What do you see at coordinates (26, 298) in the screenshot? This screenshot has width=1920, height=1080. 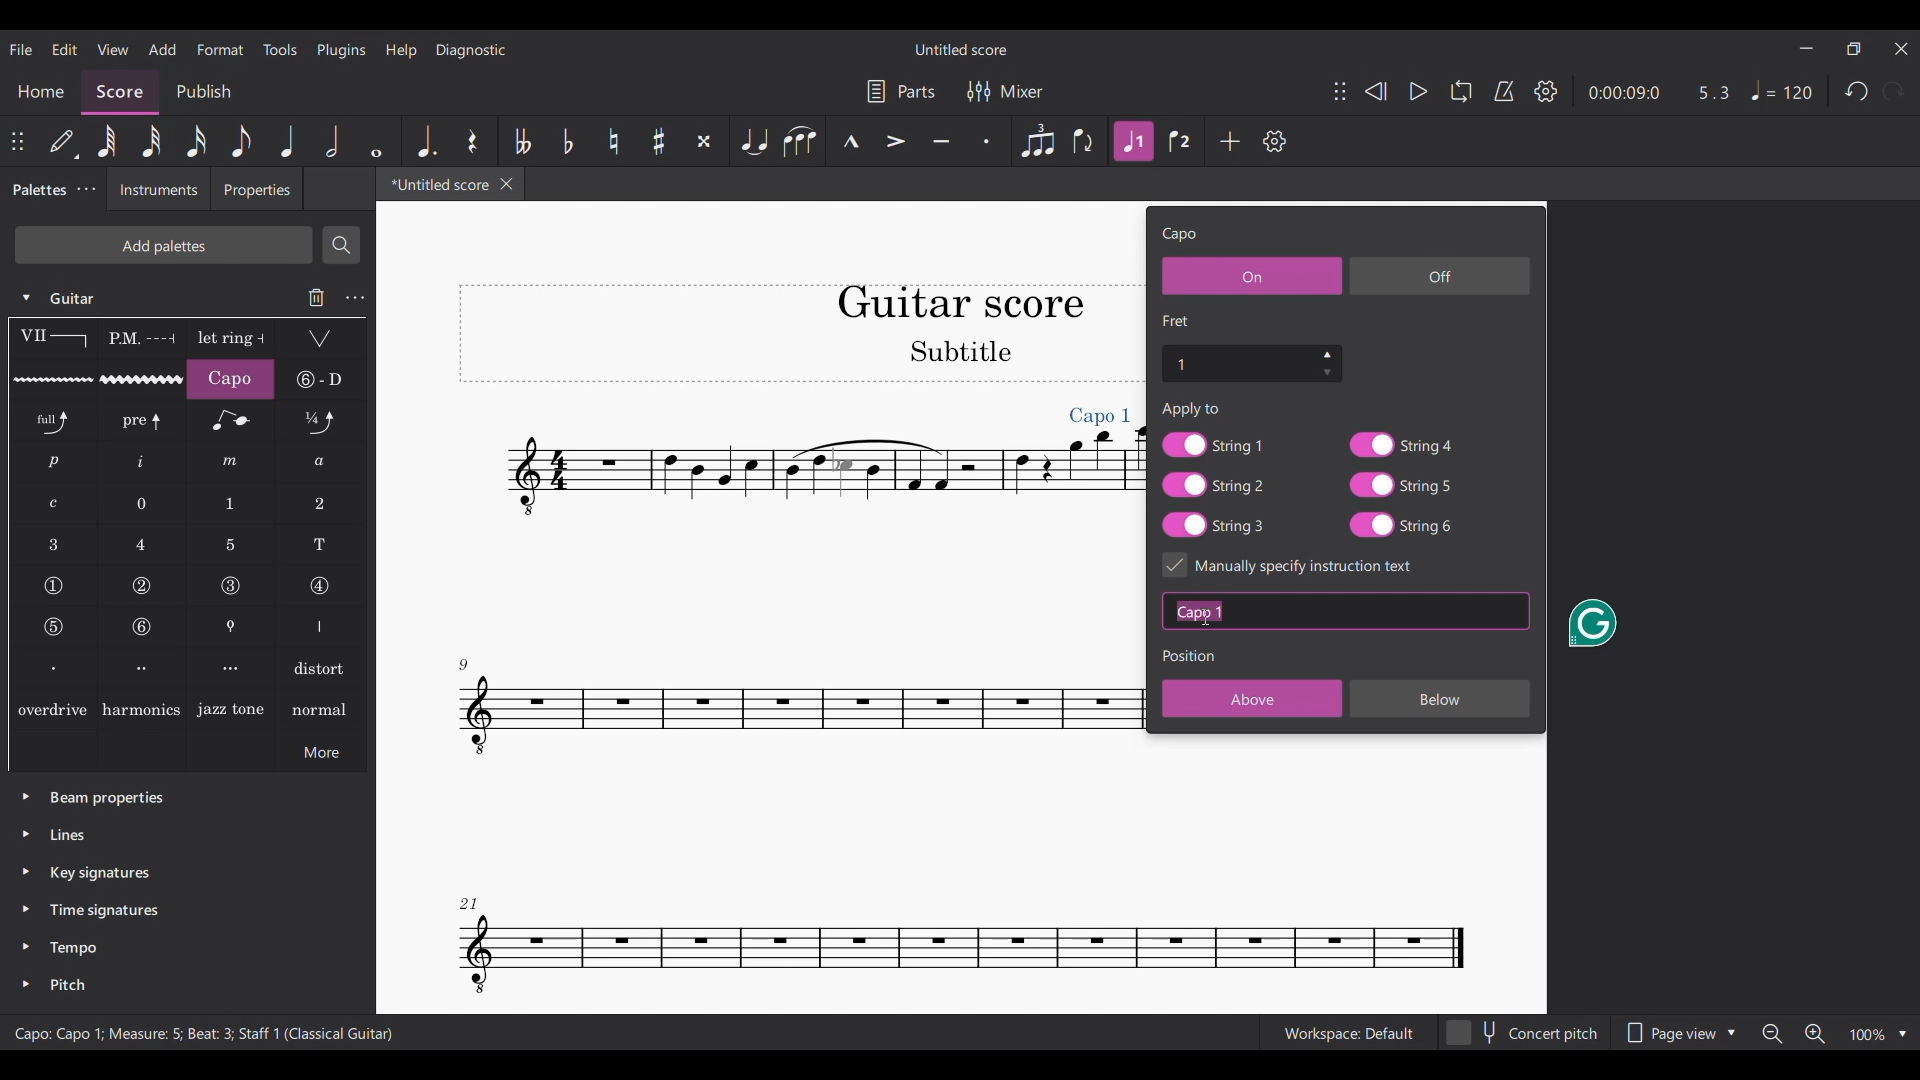 I see `Click to collapse ` at bounding box center [26, 298].